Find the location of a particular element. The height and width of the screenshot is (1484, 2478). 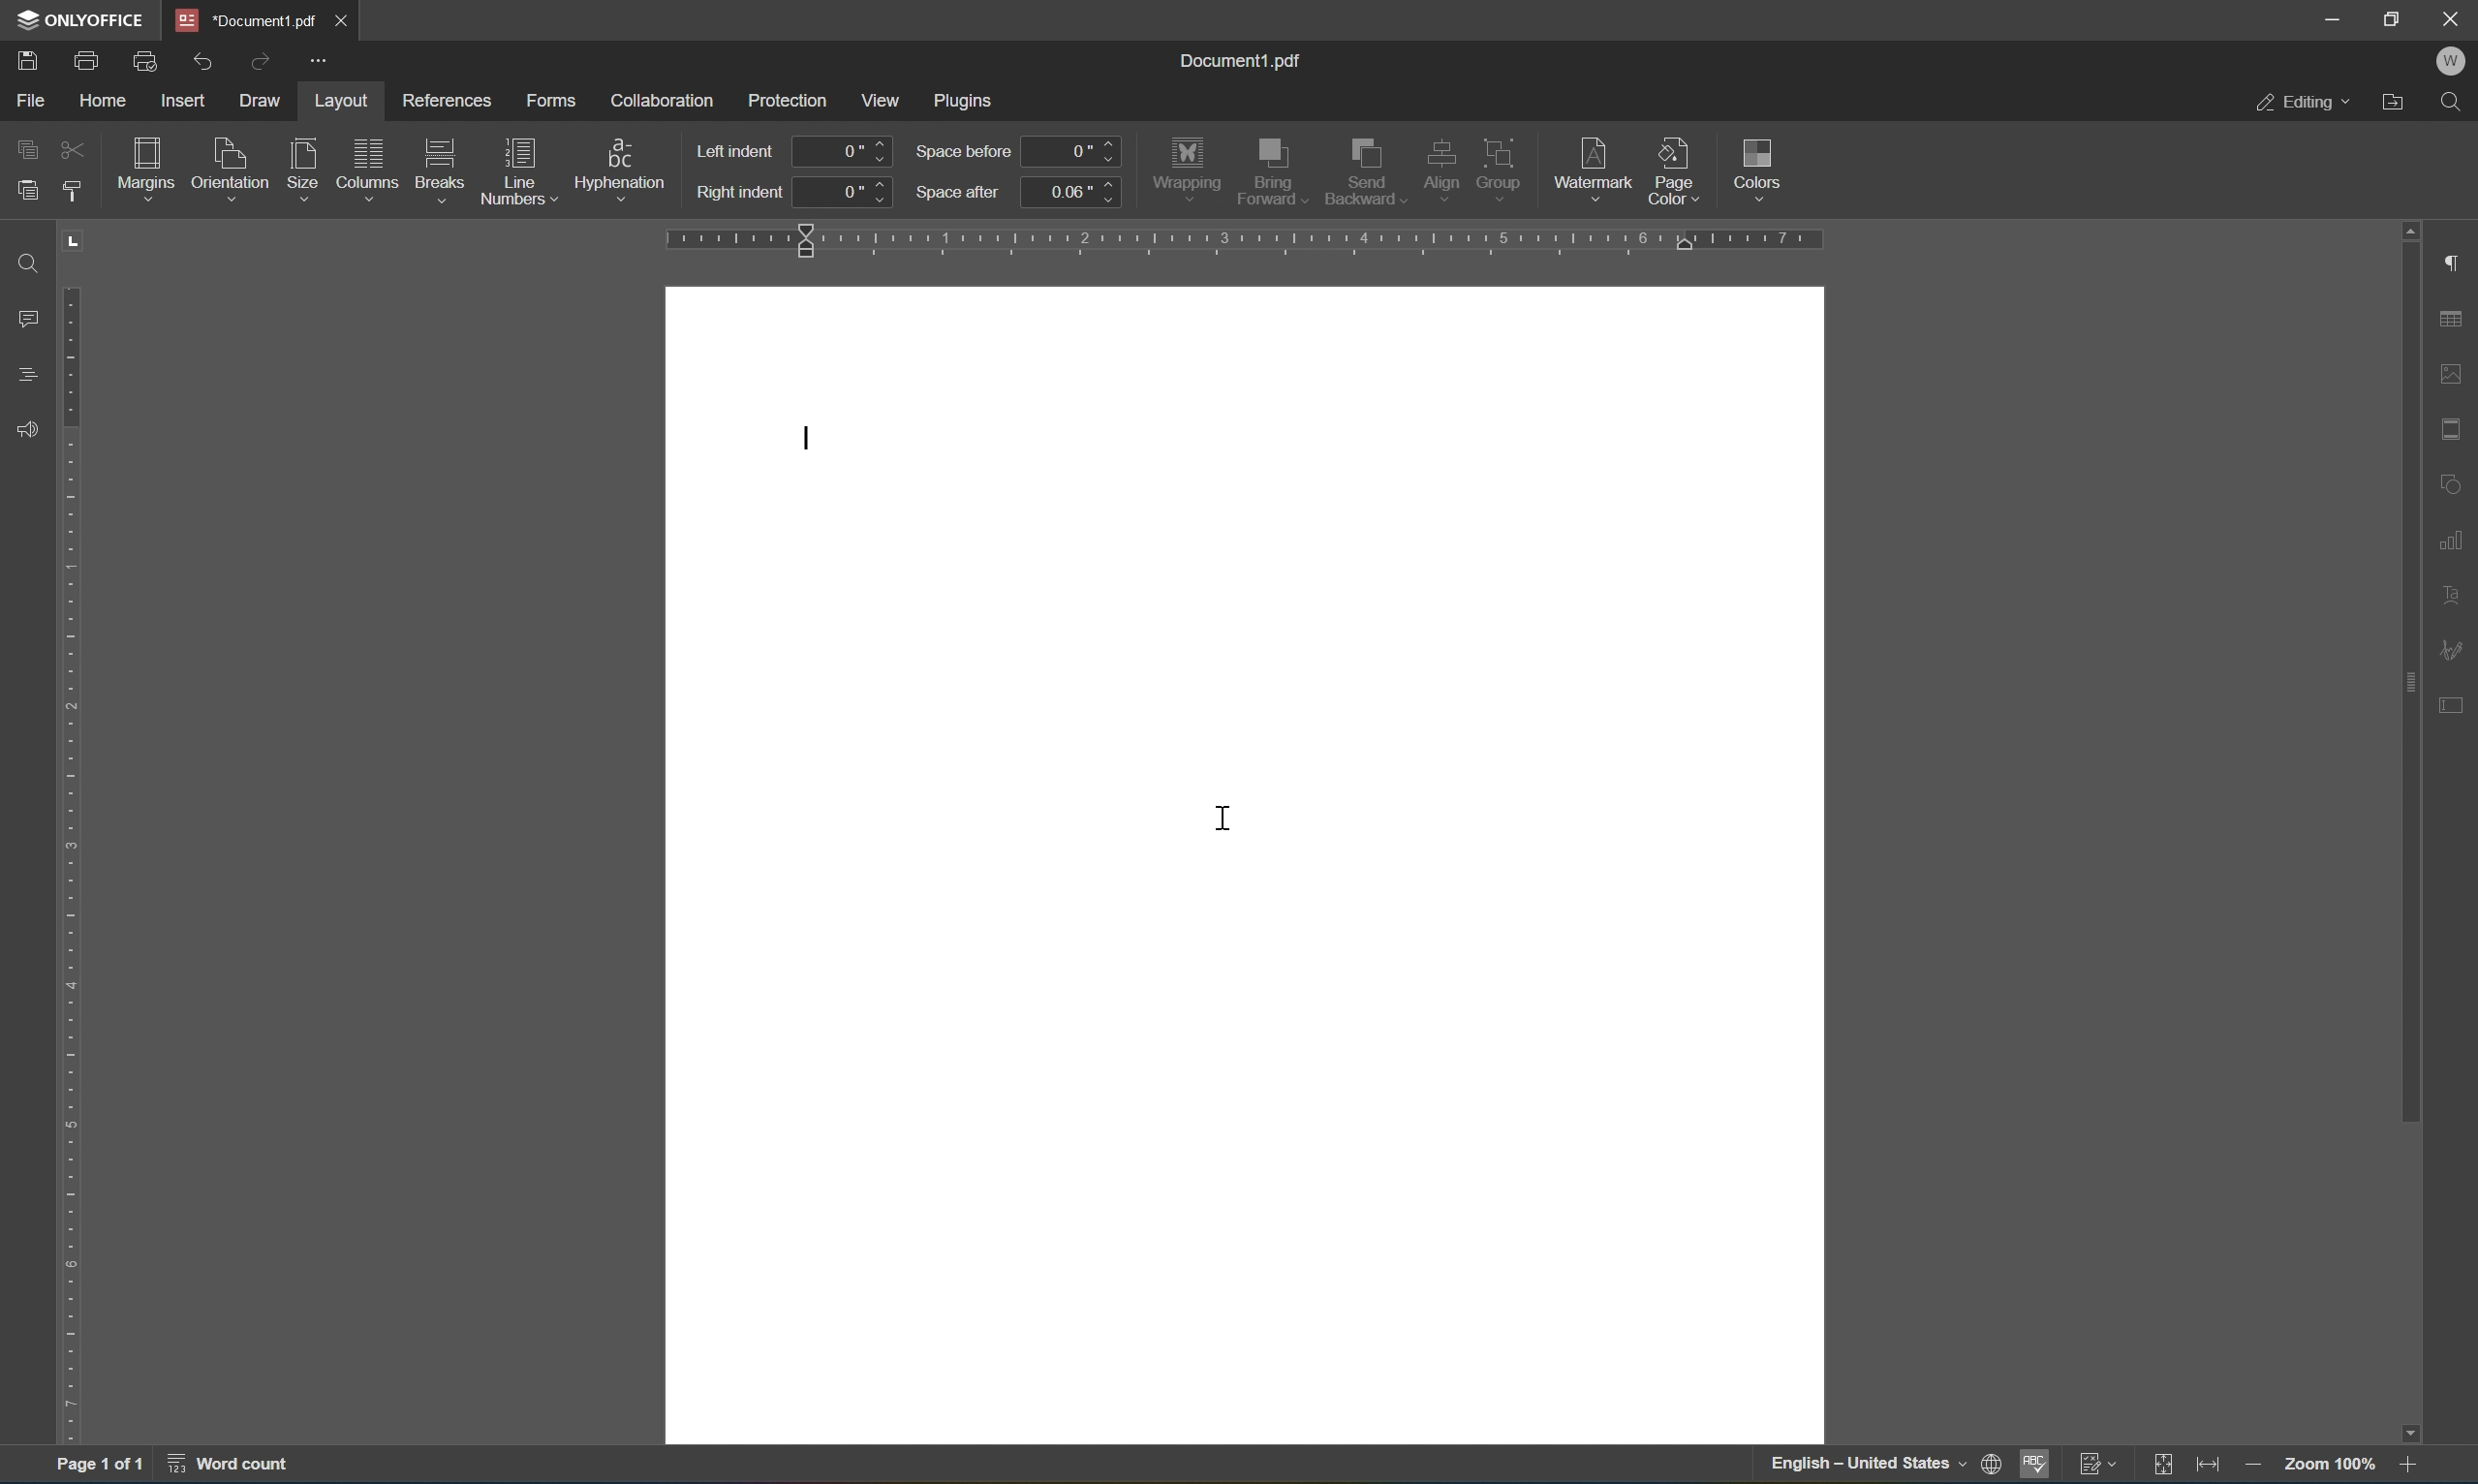

W is located at coordinates (2450, 60).